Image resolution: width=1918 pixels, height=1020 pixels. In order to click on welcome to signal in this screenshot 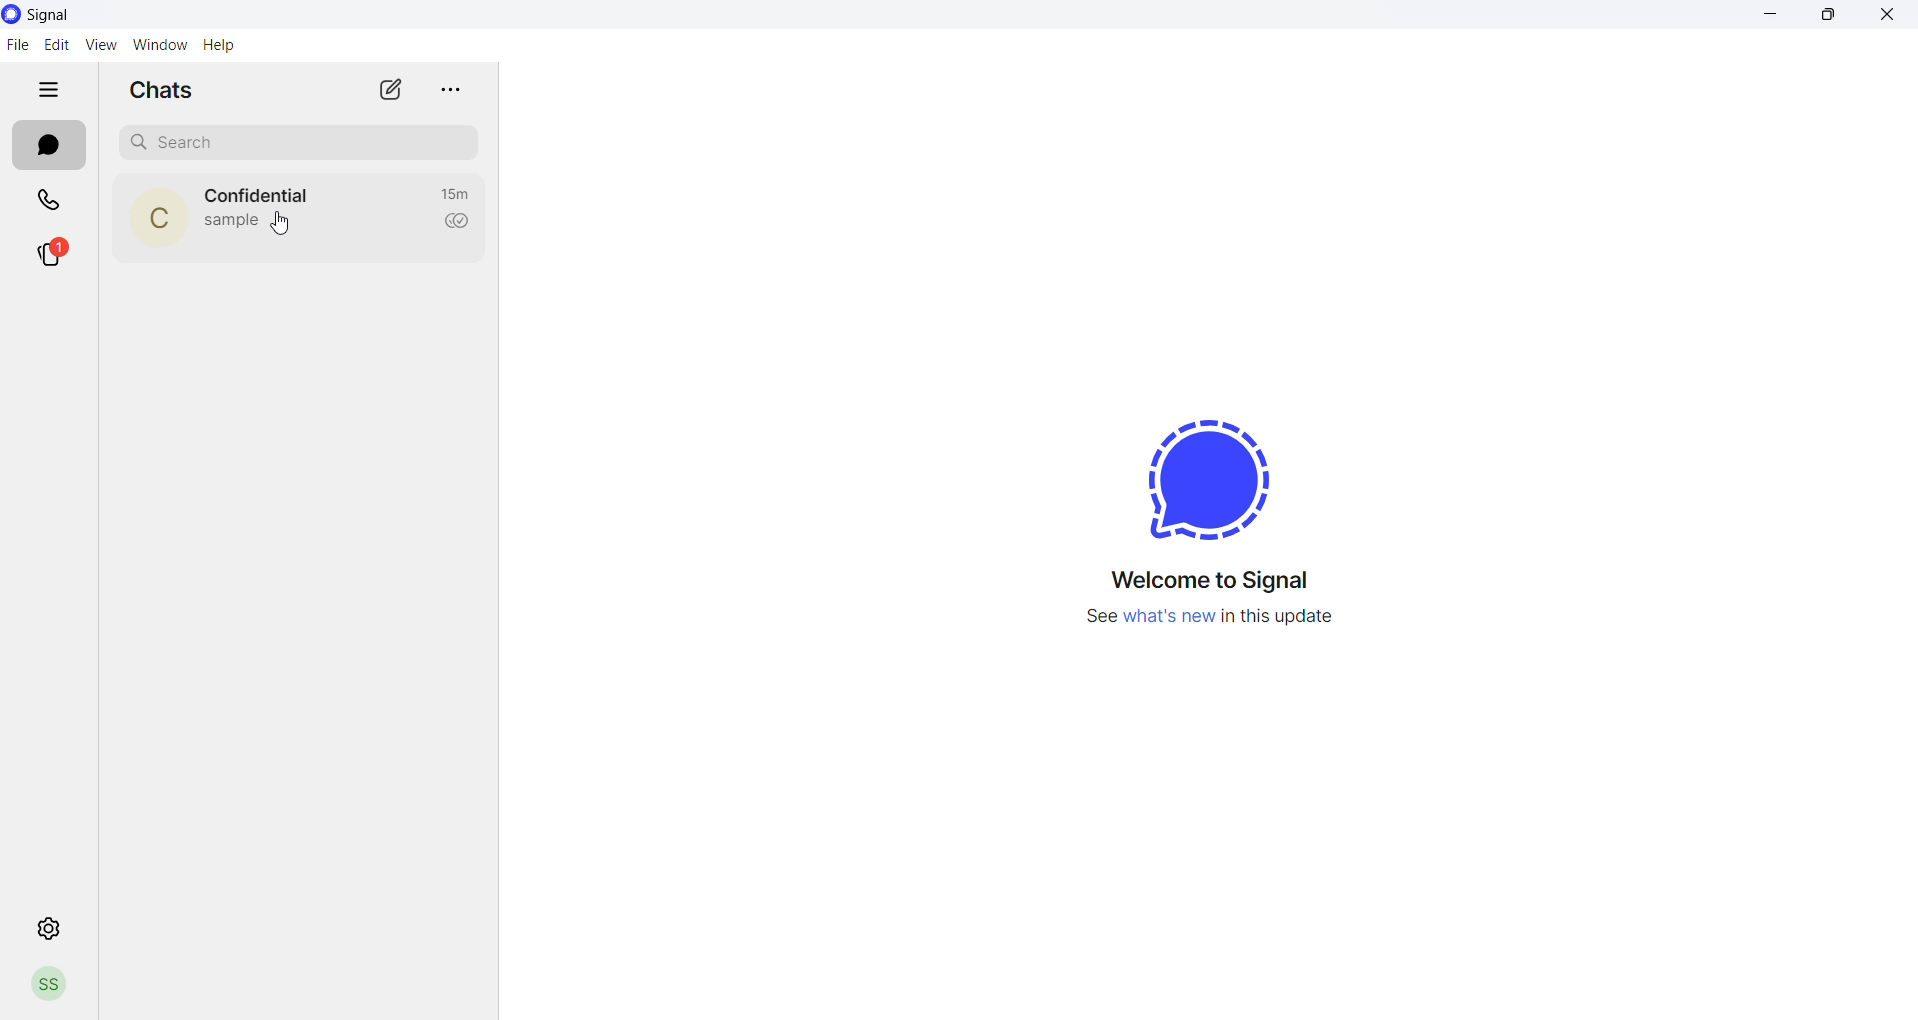, I will do `click(1209, 578)`.